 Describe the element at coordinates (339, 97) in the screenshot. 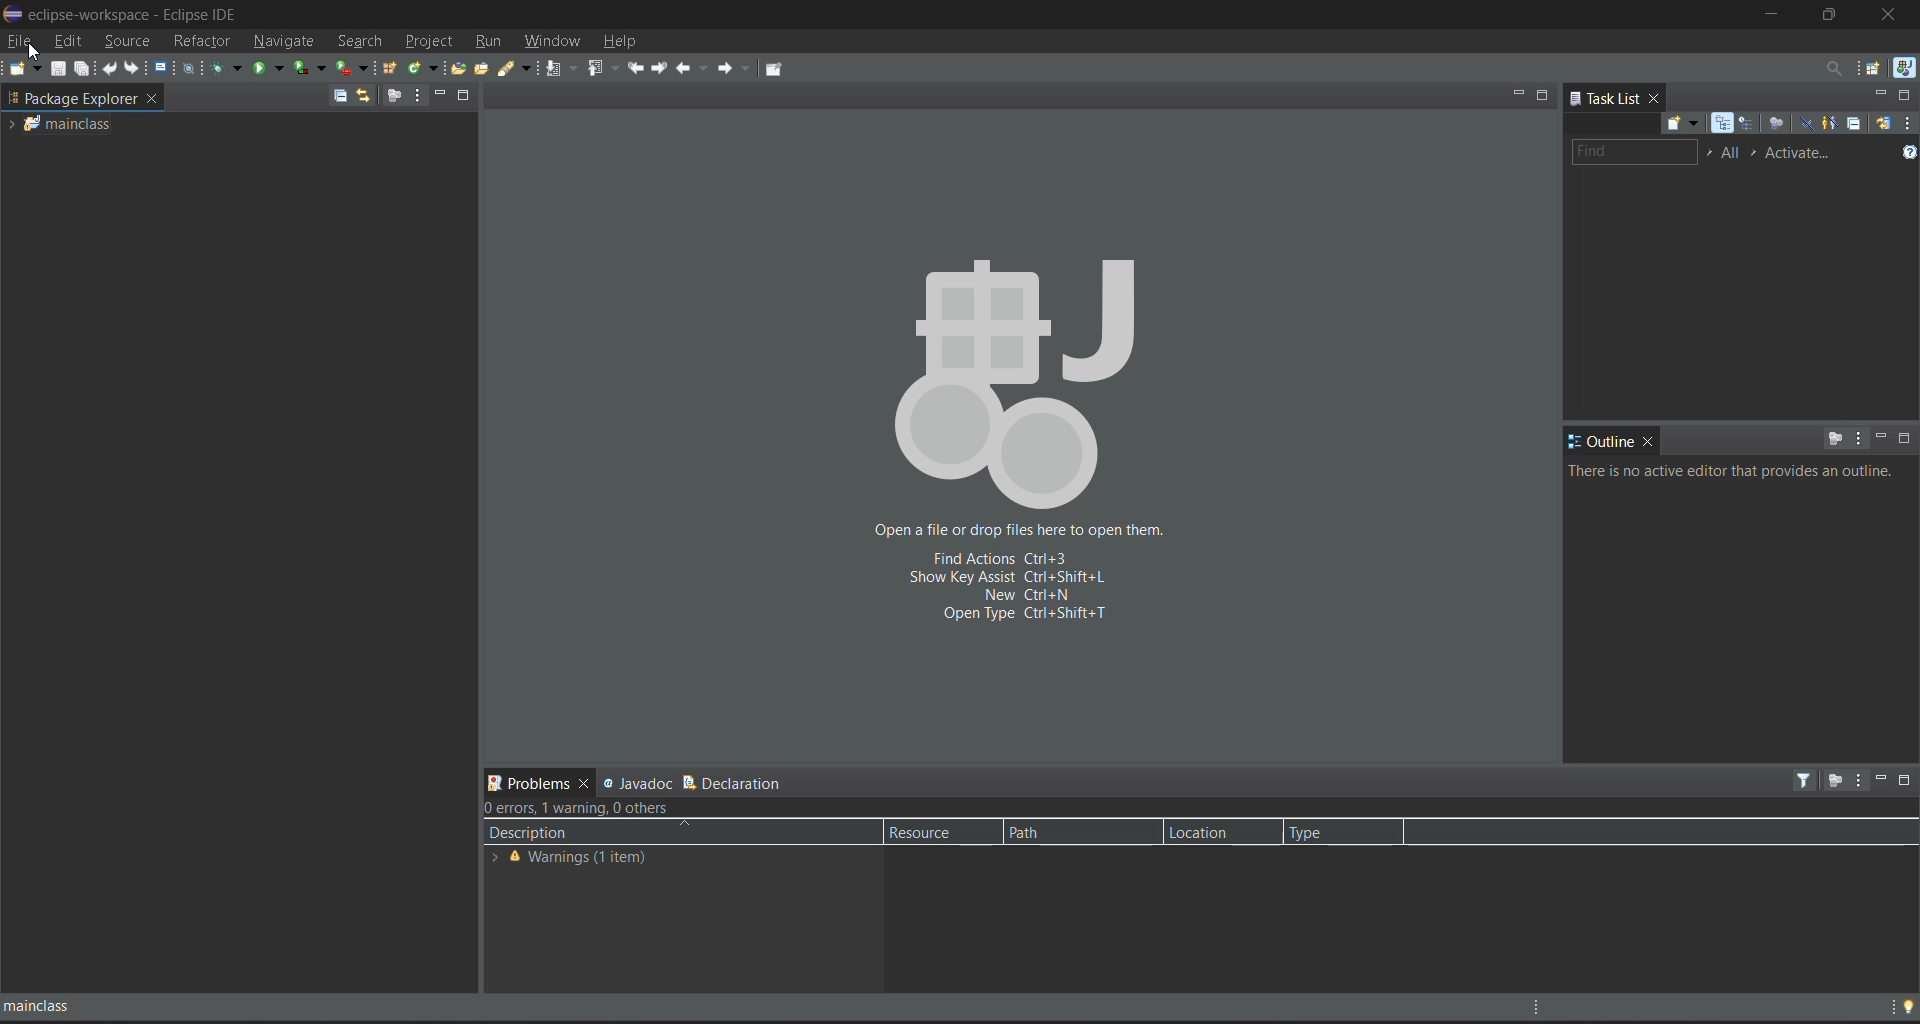

I see `collapse all` at that location.